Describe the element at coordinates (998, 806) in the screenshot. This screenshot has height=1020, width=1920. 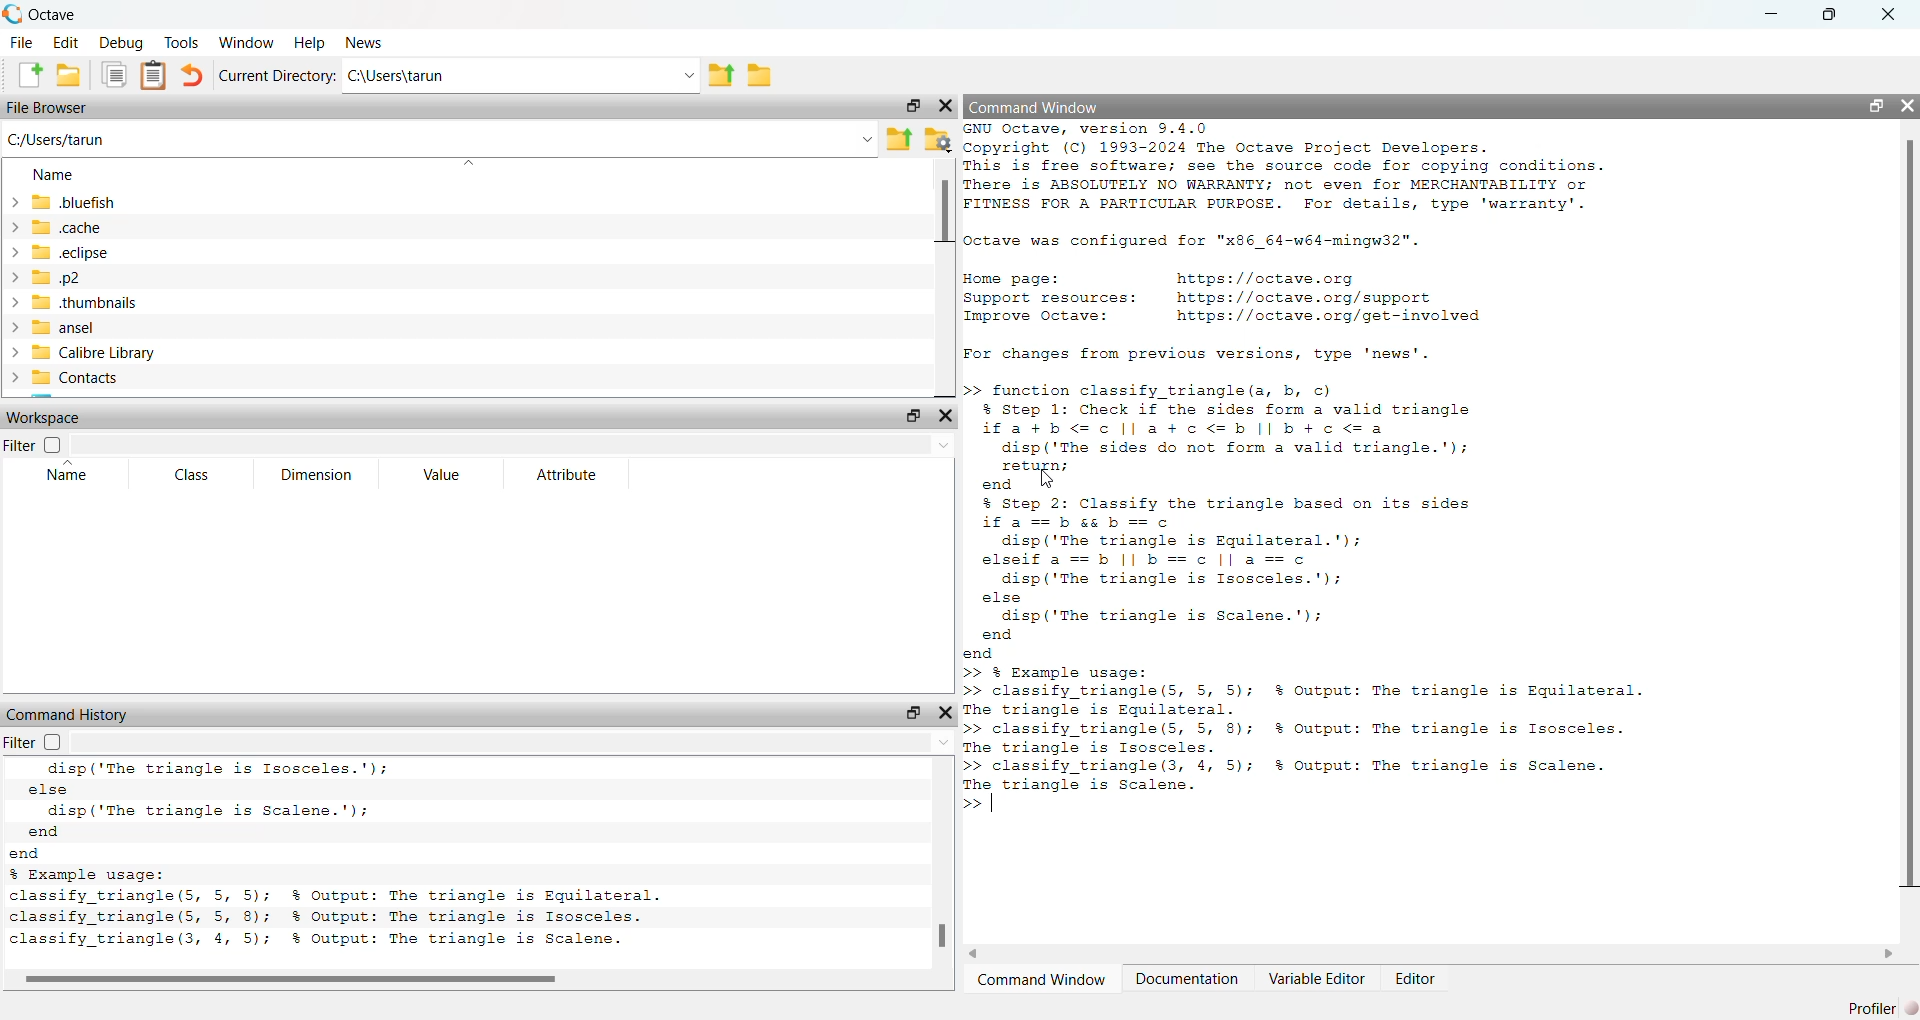
I see `typing cursor` at that location.